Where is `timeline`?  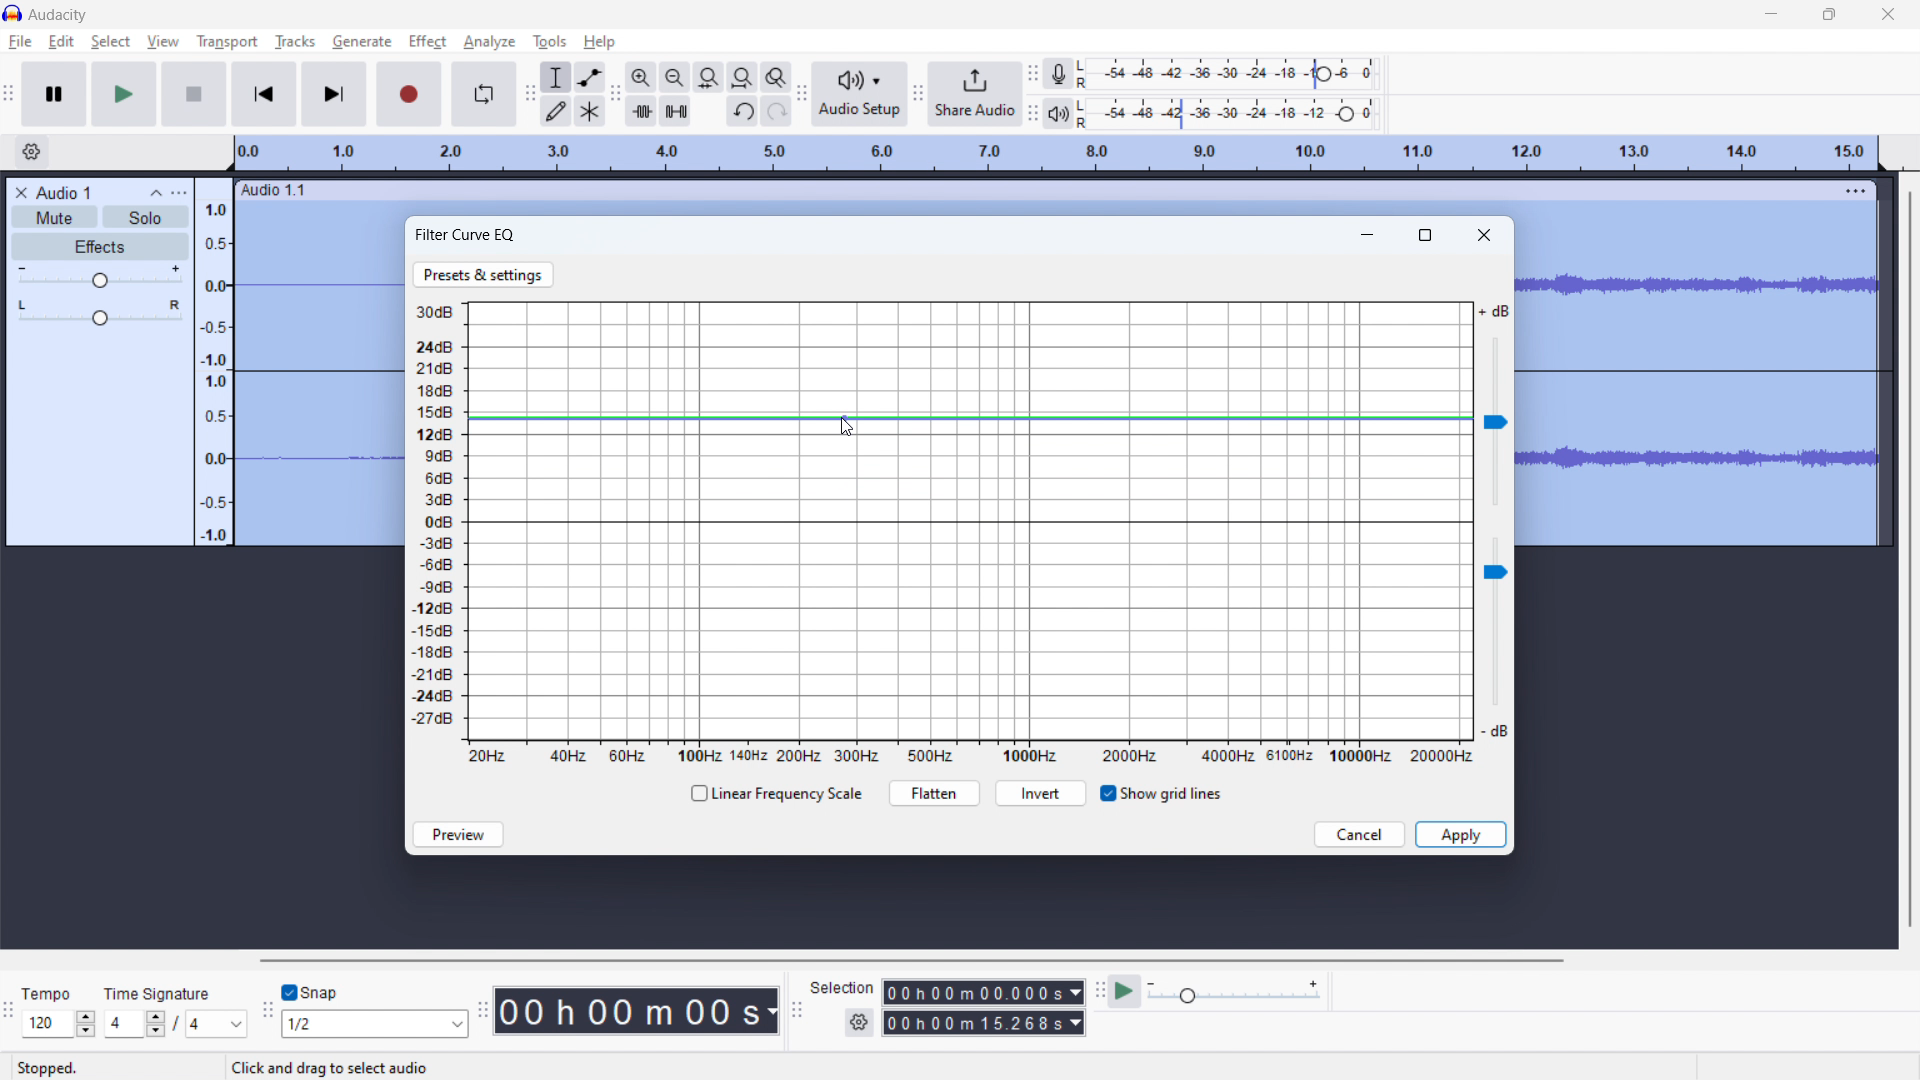
timeline is located at coordinates (1059, 154).